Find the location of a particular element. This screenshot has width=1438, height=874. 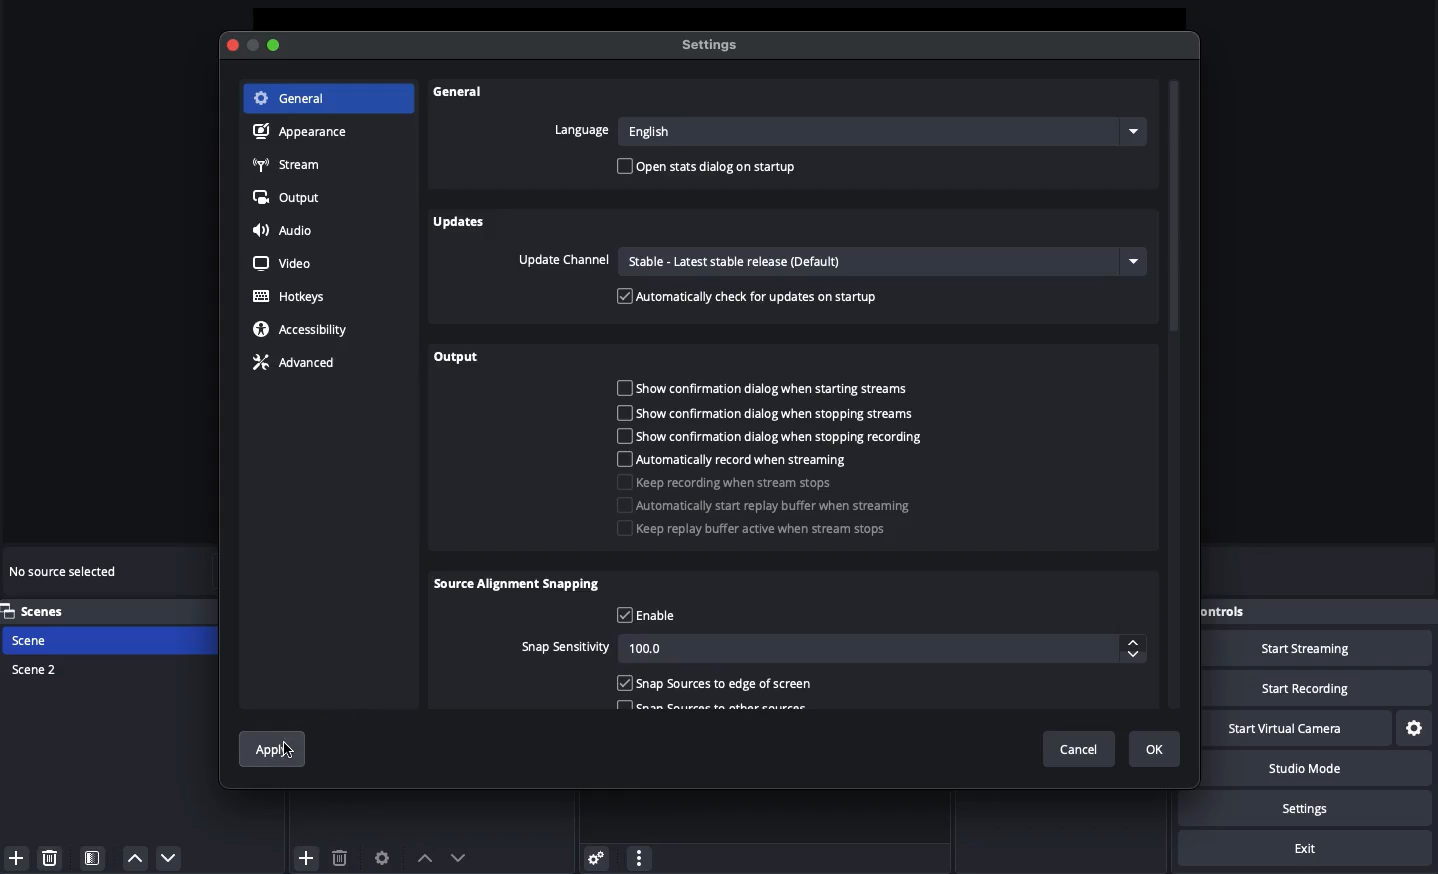

Automatically check for update on startup is located at coordinates (750, 296).